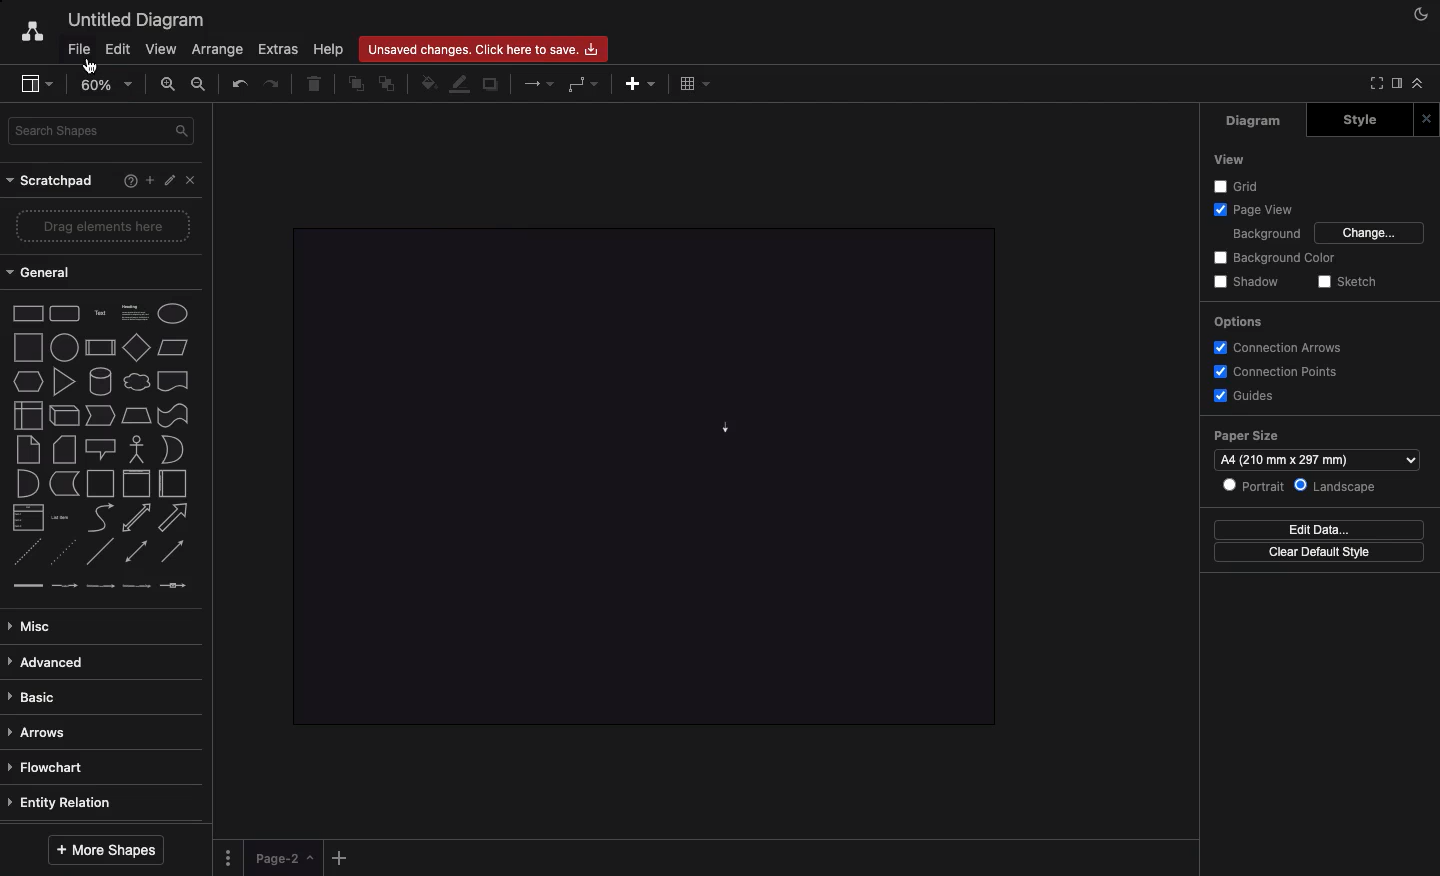  What do you see at coordinates (1372, 84) in the screenshot?
I see `Full screen` at bounding box center [1372, 84].